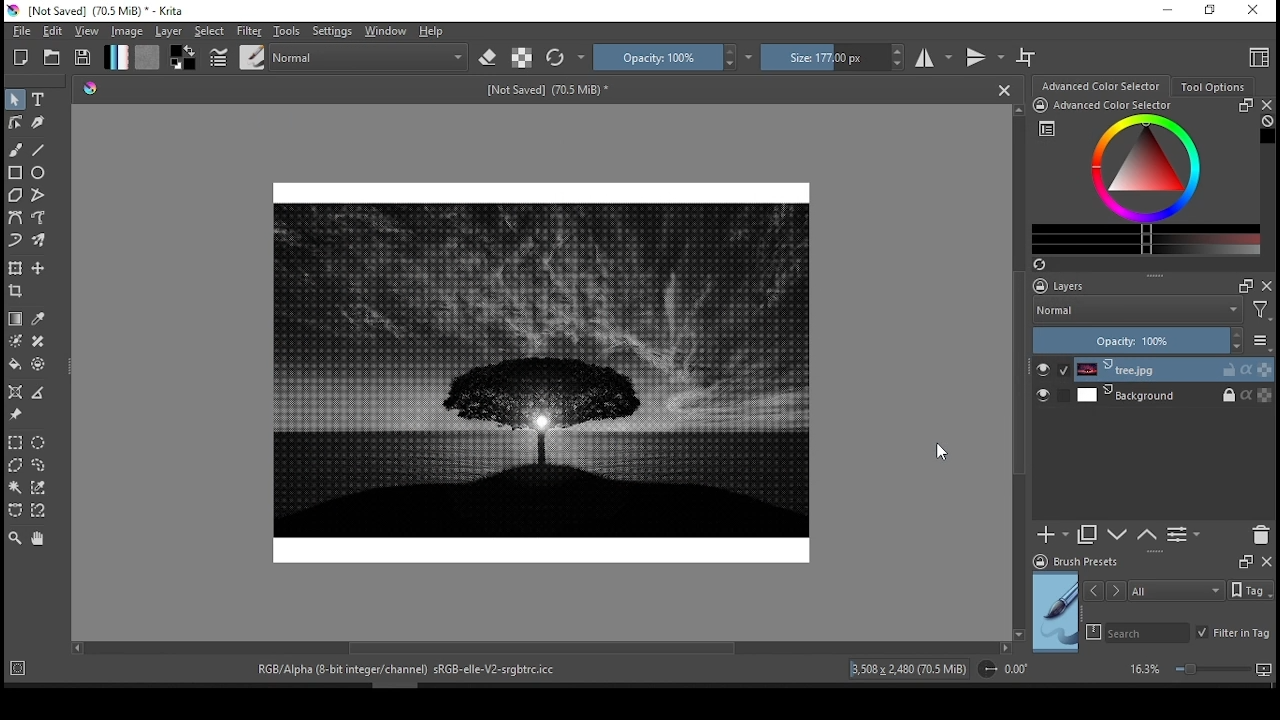 The height and width of the screenshot is (720, 1280). I want to click on filter, so click(250, 30).